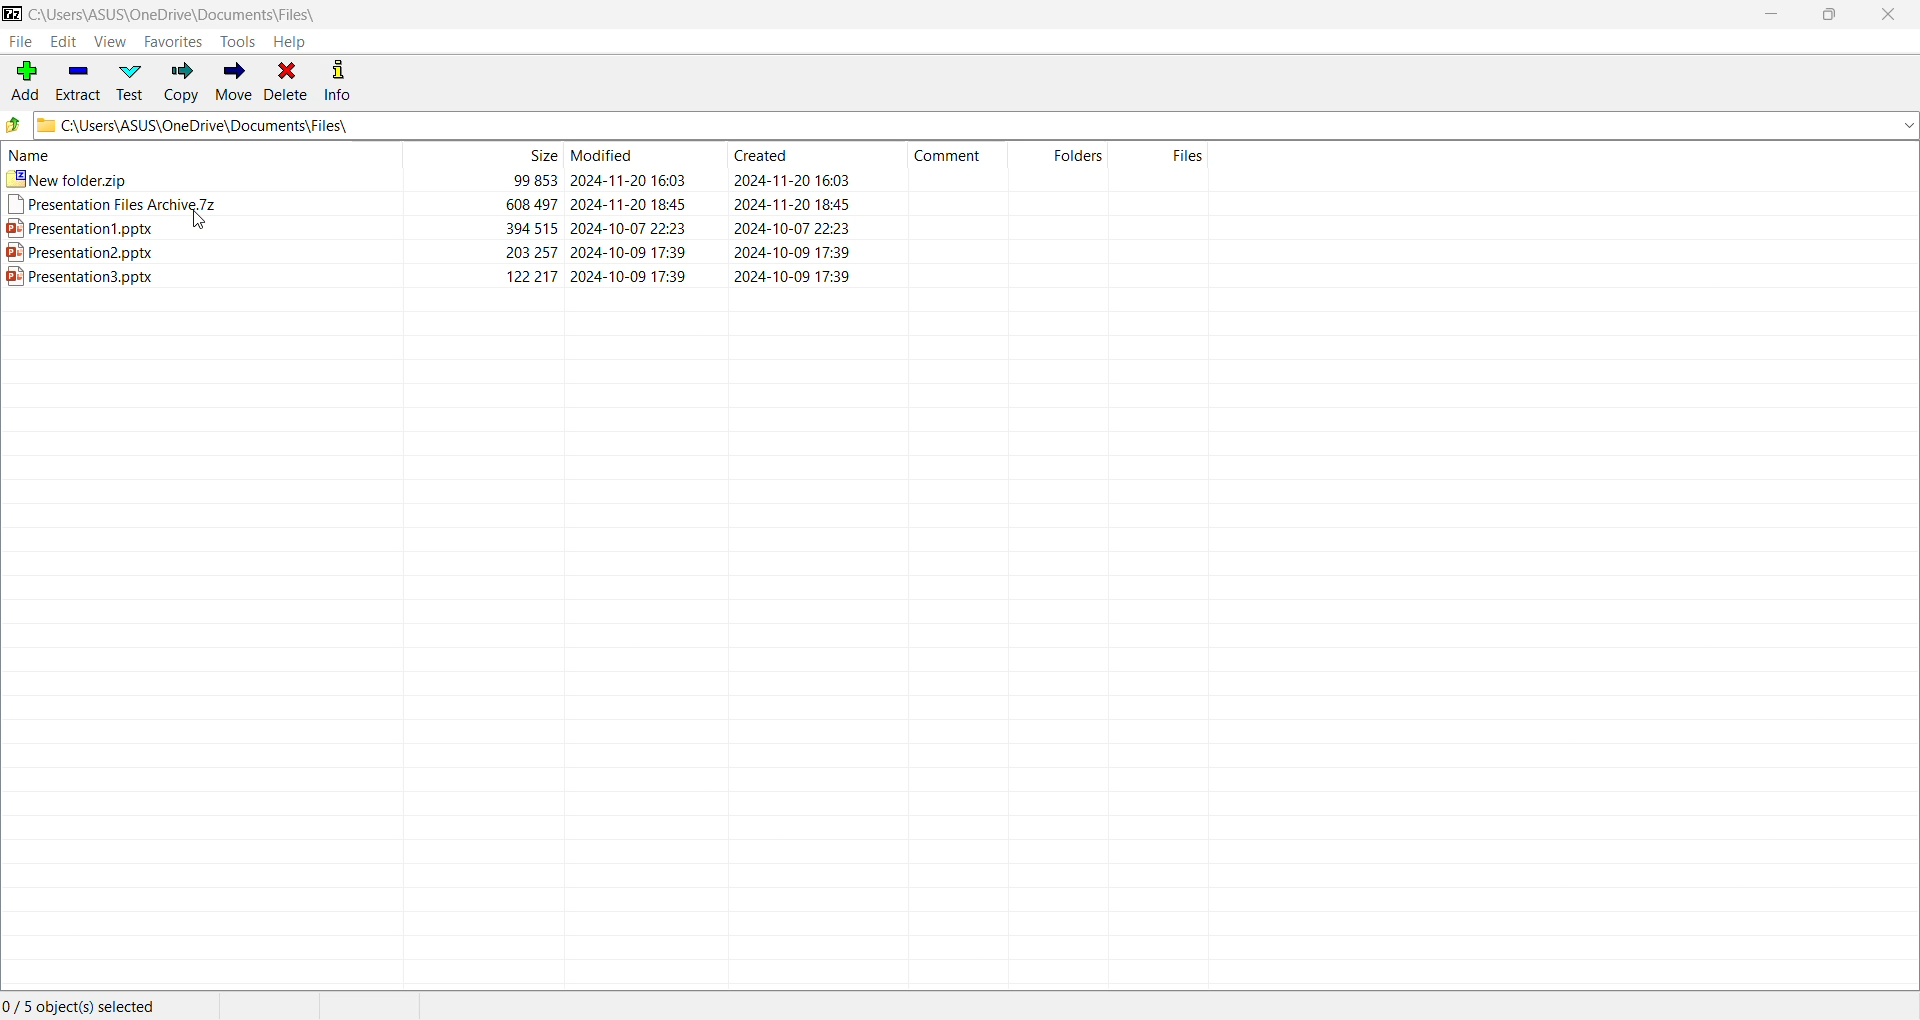 The height and width of the screenshot is (1020, 1920). I want to click on name, so click(198, 154).